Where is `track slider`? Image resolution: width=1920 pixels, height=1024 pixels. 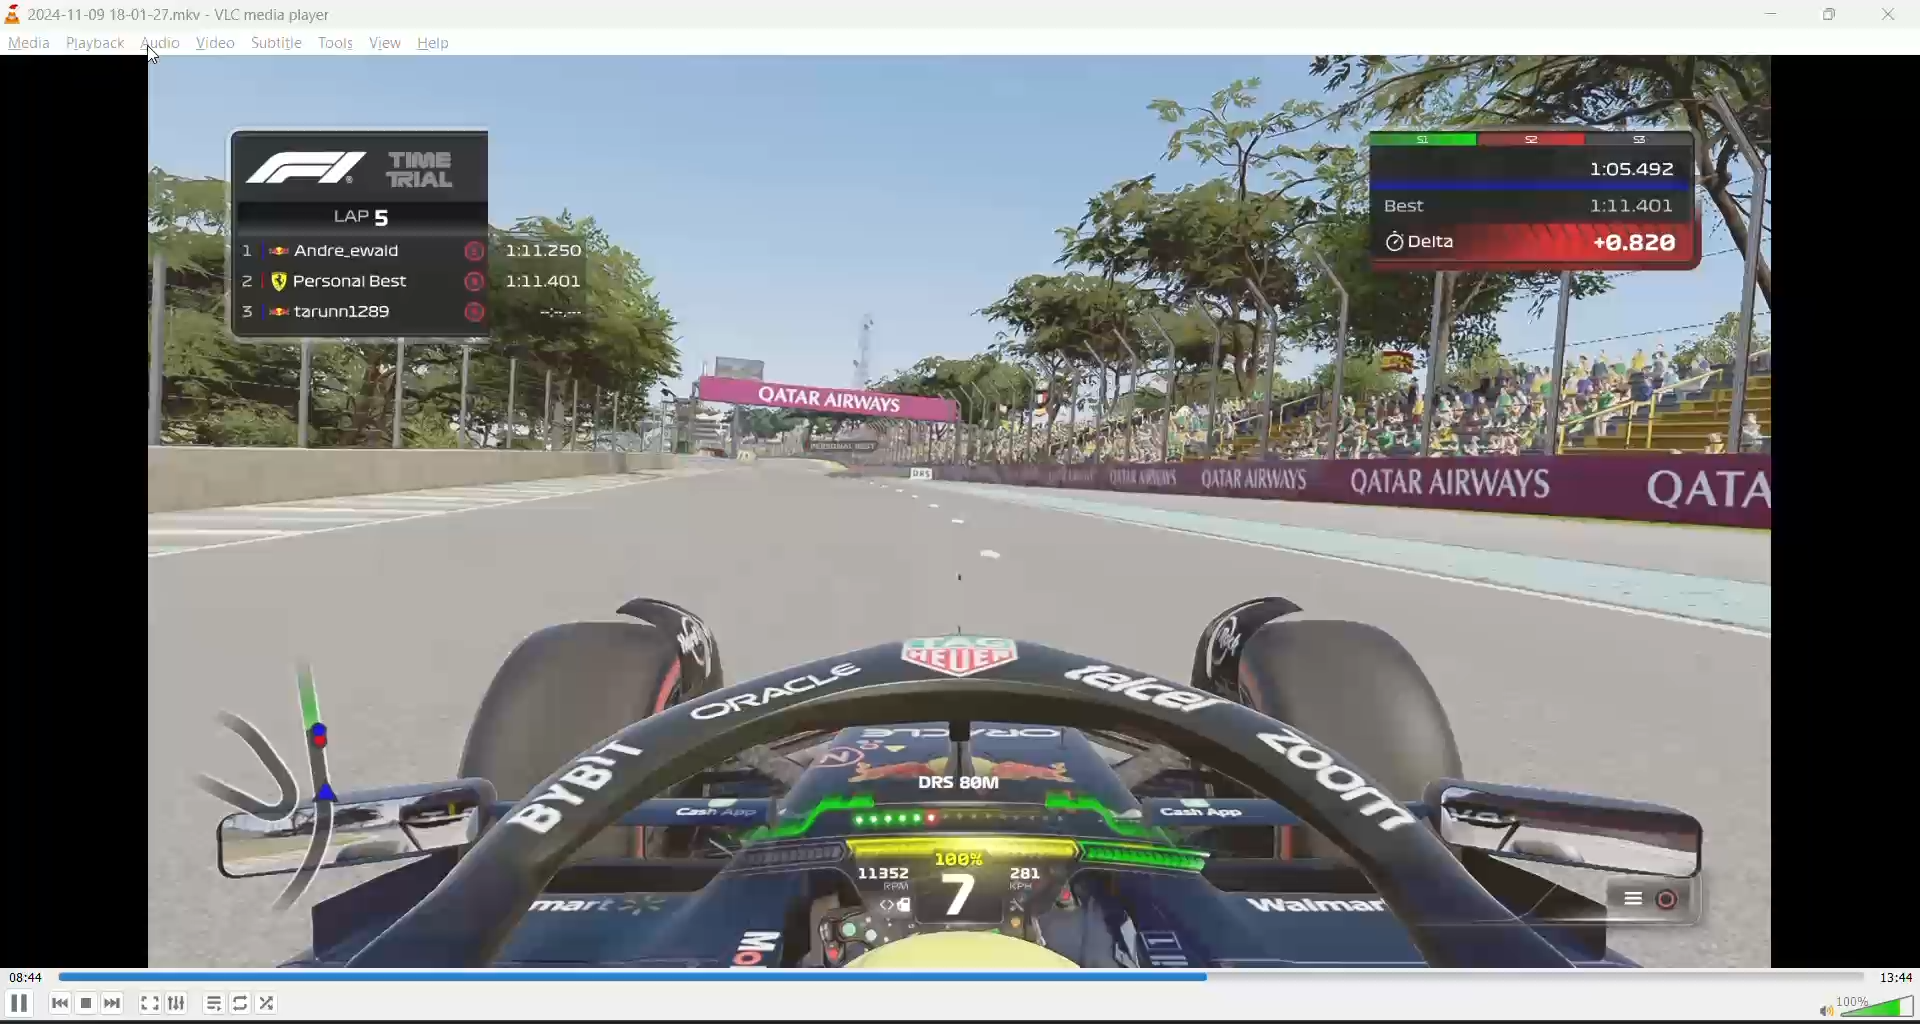 track slider is located at coordinates (960, 975).